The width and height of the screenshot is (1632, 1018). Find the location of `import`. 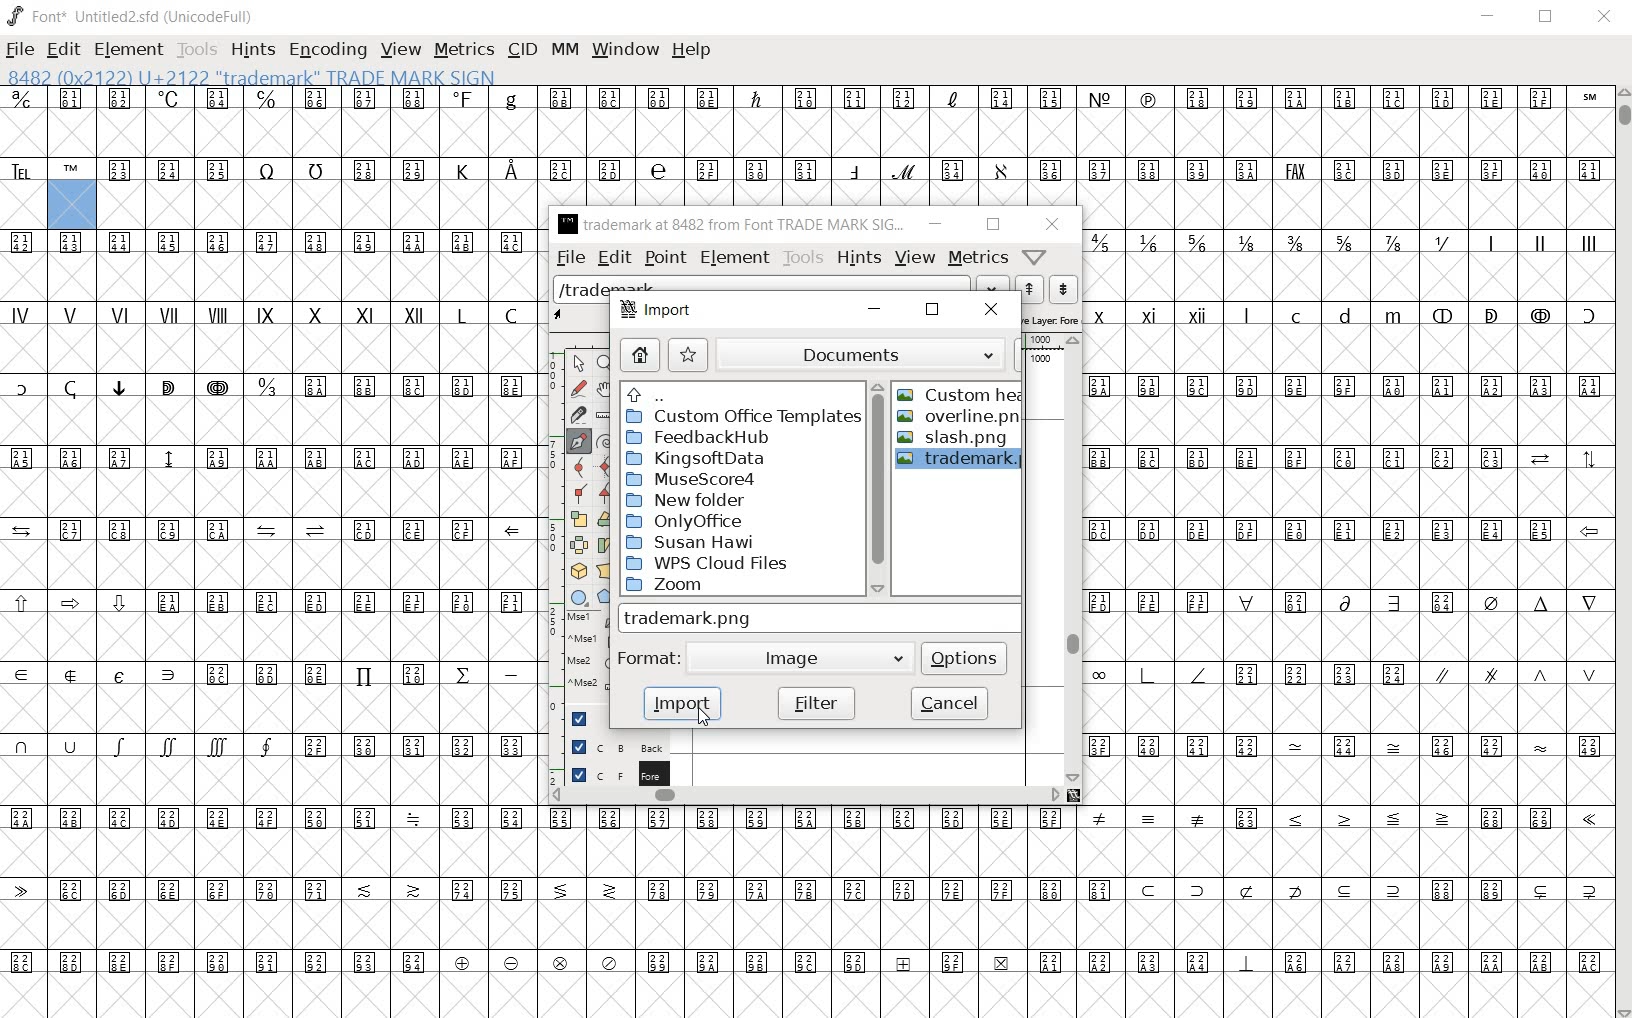

import is located at coordinates (681, 702).